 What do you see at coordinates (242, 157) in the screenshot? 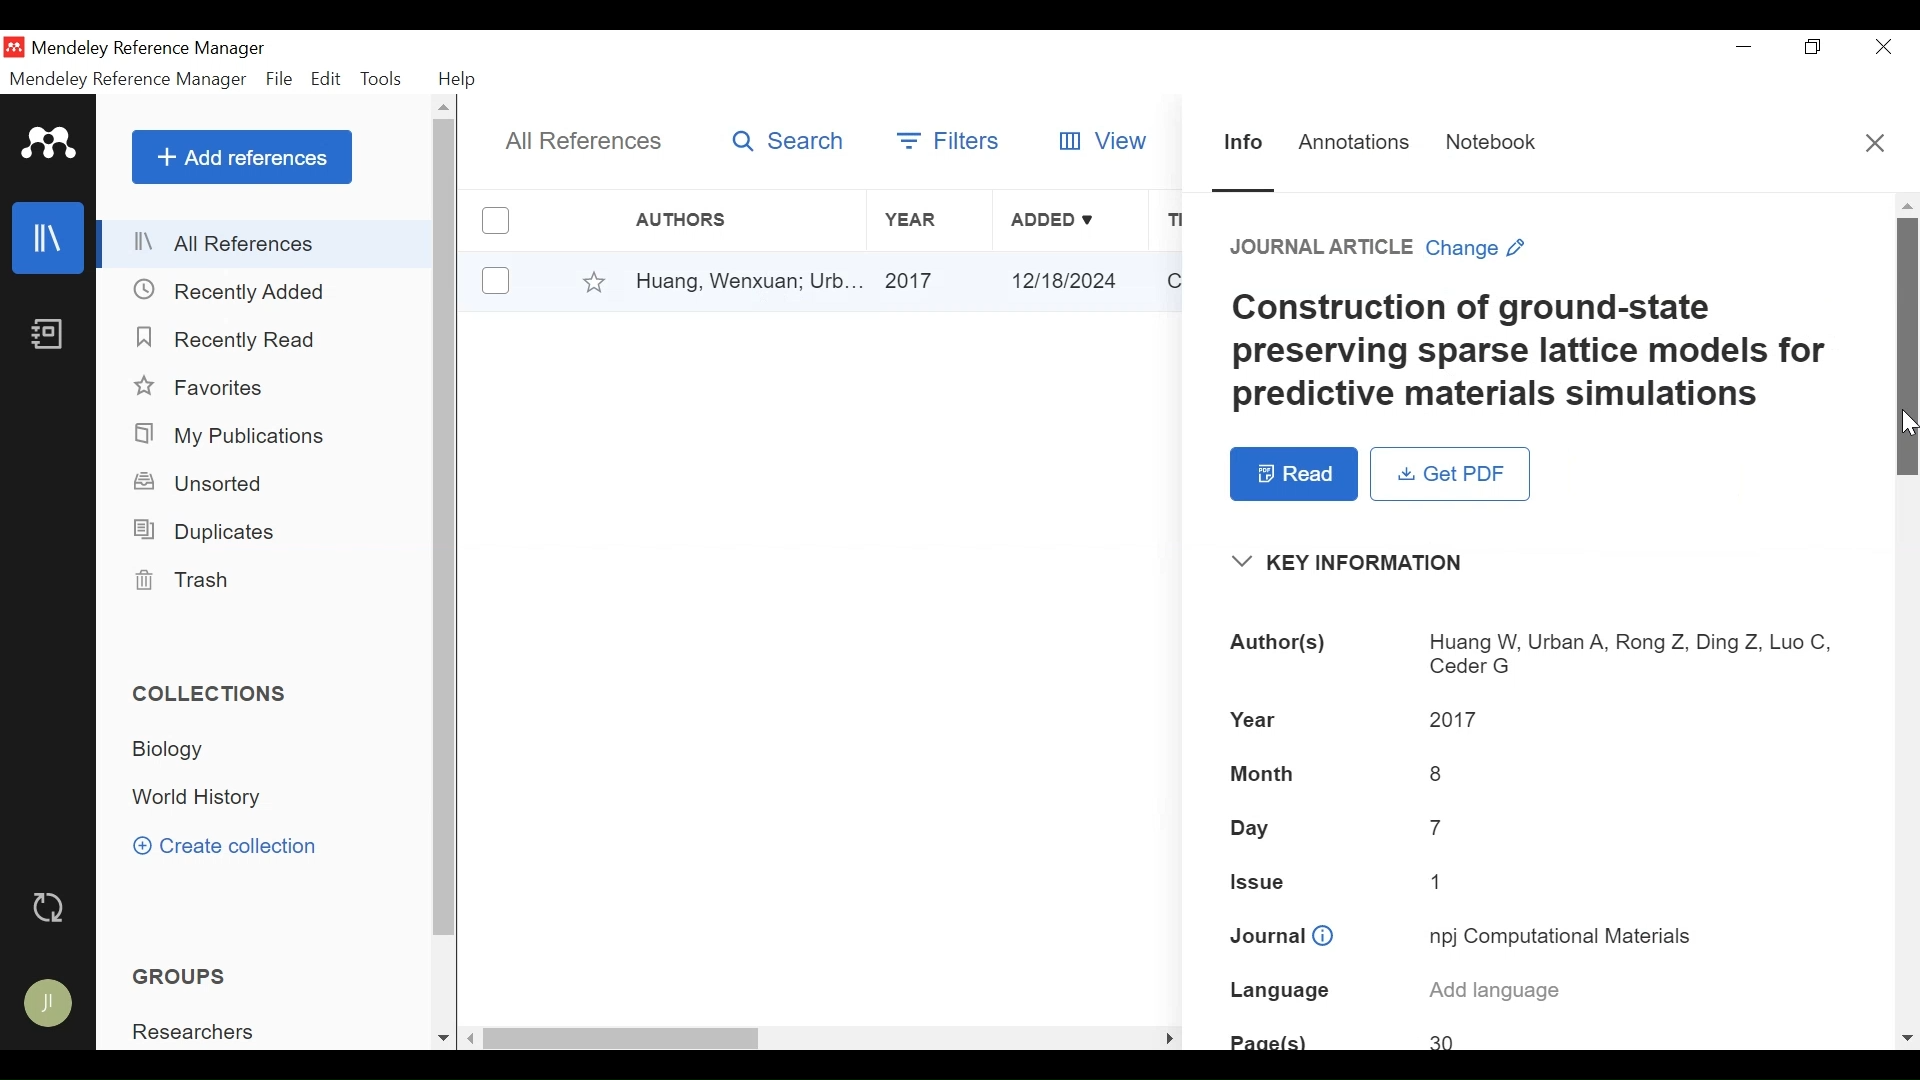
I see `Add References` at bounding box center [242, 157].